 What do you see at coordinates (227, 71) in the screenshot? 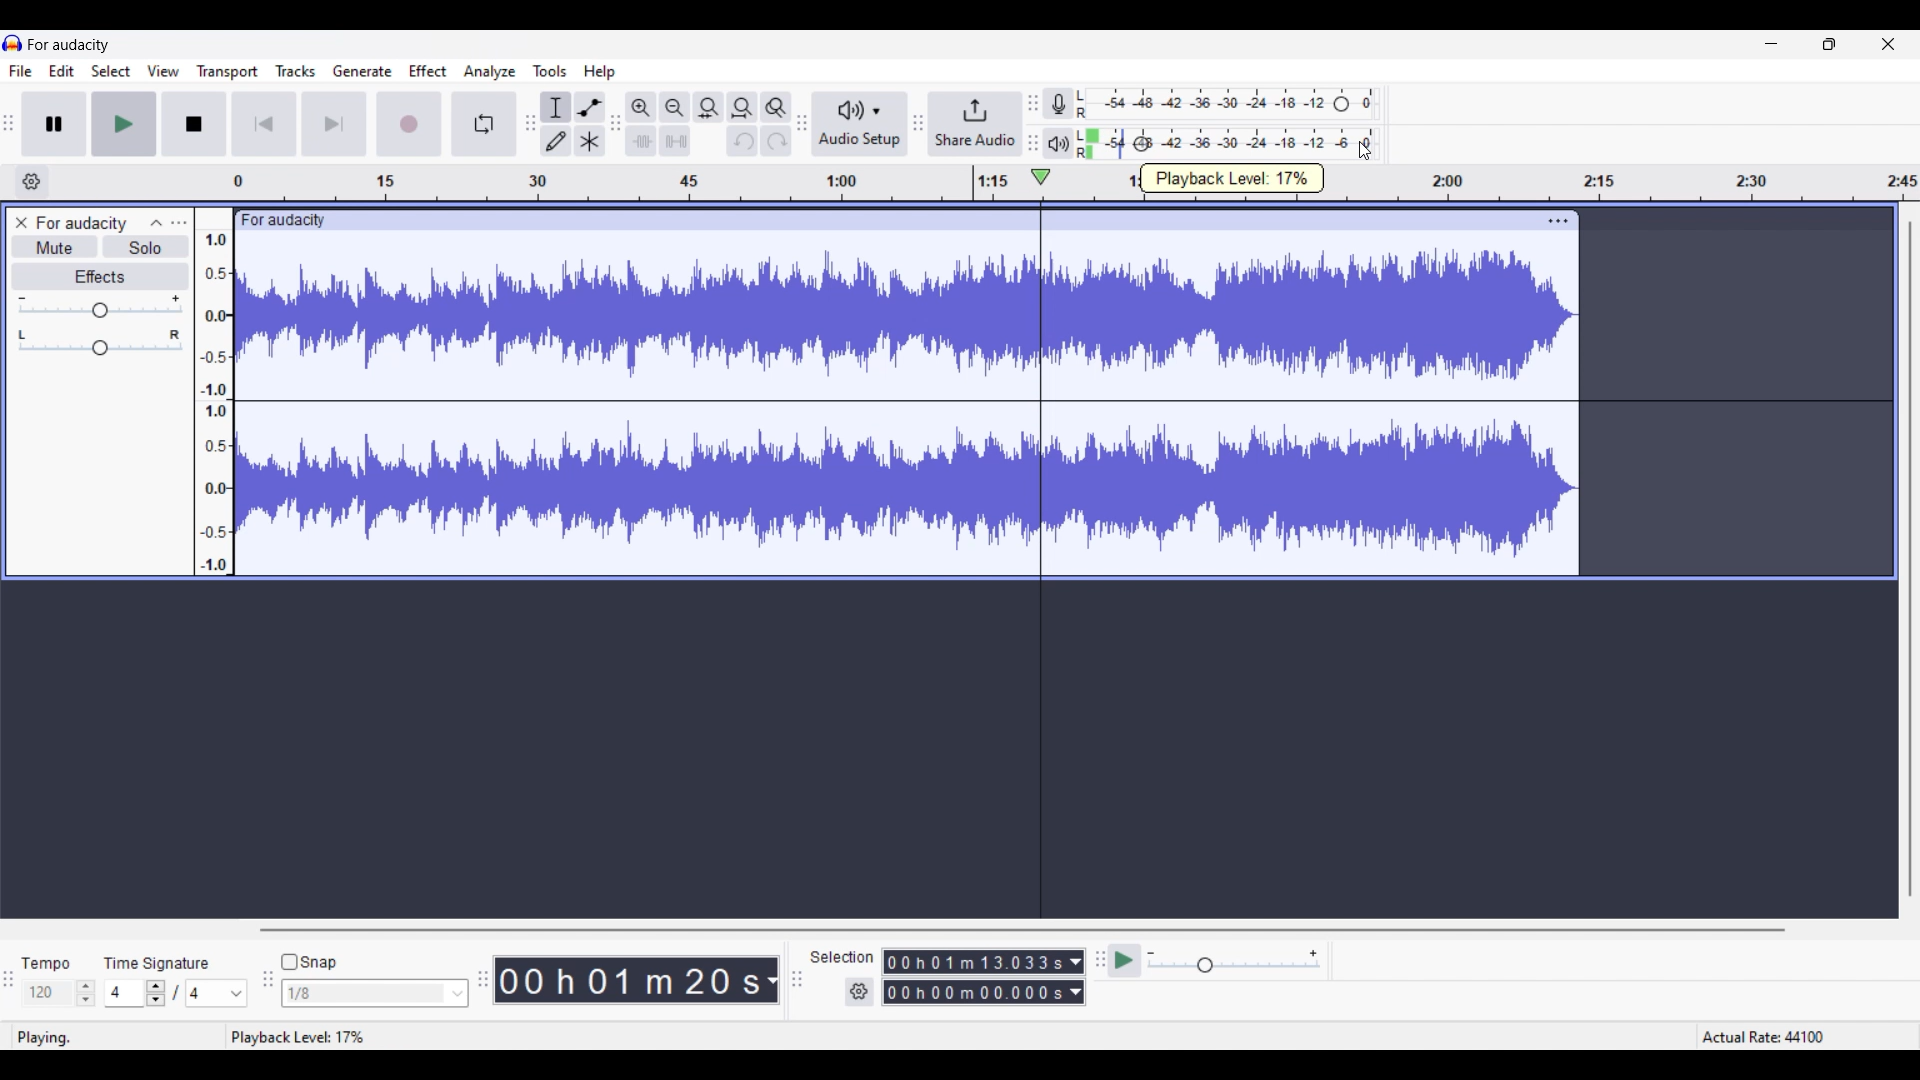
I see `Transport menu` at bounding box center [227, 71].